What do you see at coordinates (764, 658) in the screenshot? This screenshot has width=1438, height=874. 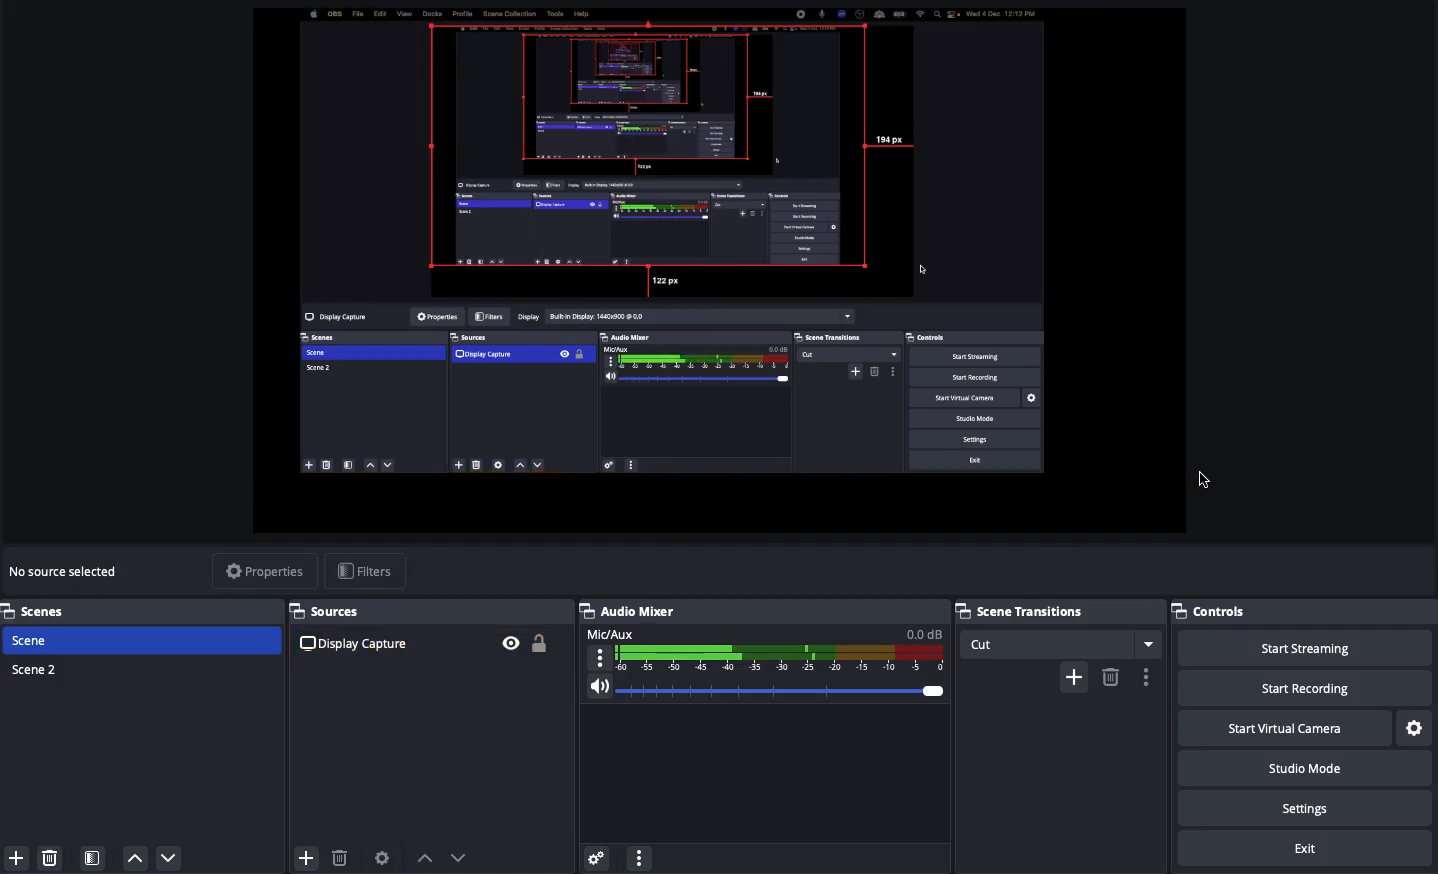 I see `Audio Mixer` at bounding box center [764, 658].